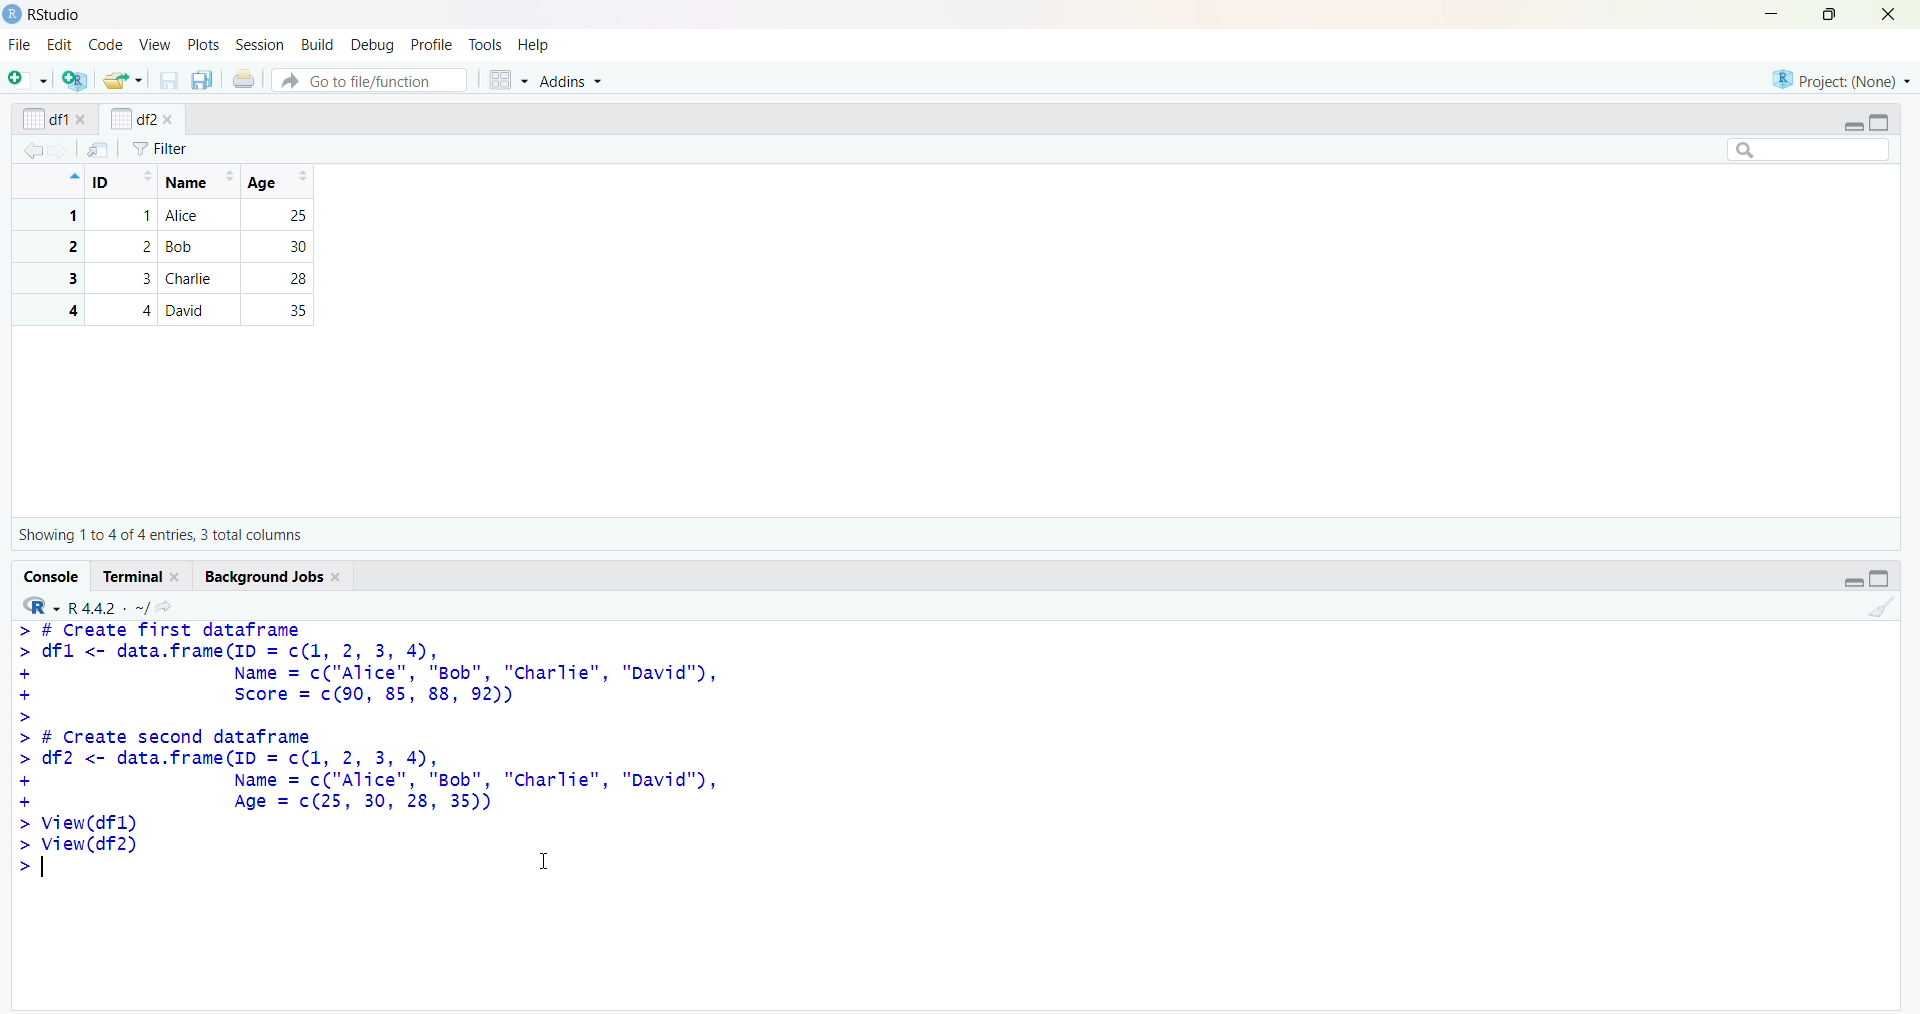  What do you see at coordinates (1878, 123) in the screenshot?
I see `toggle full view` at bounding box center [1878, 123].